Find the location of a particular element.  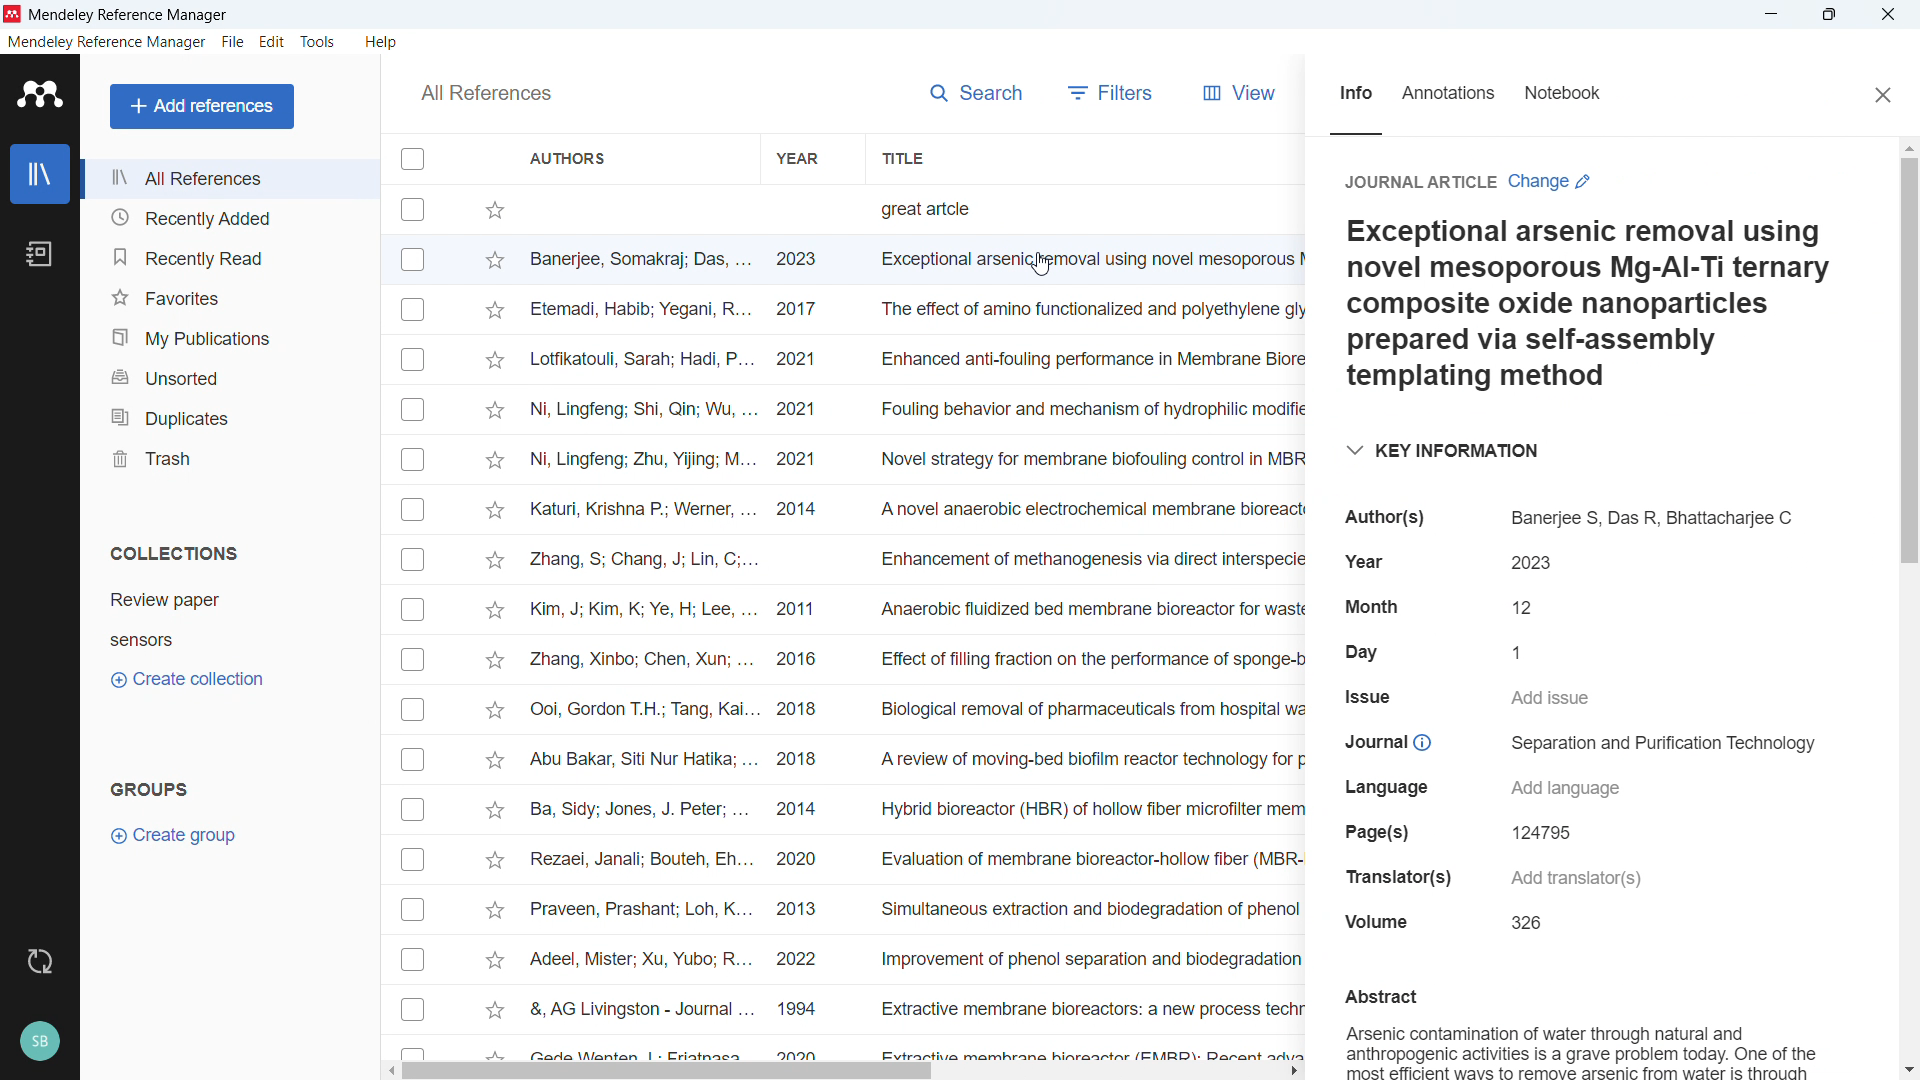

Title of individual entries  is located at coordinates (1088, 627).